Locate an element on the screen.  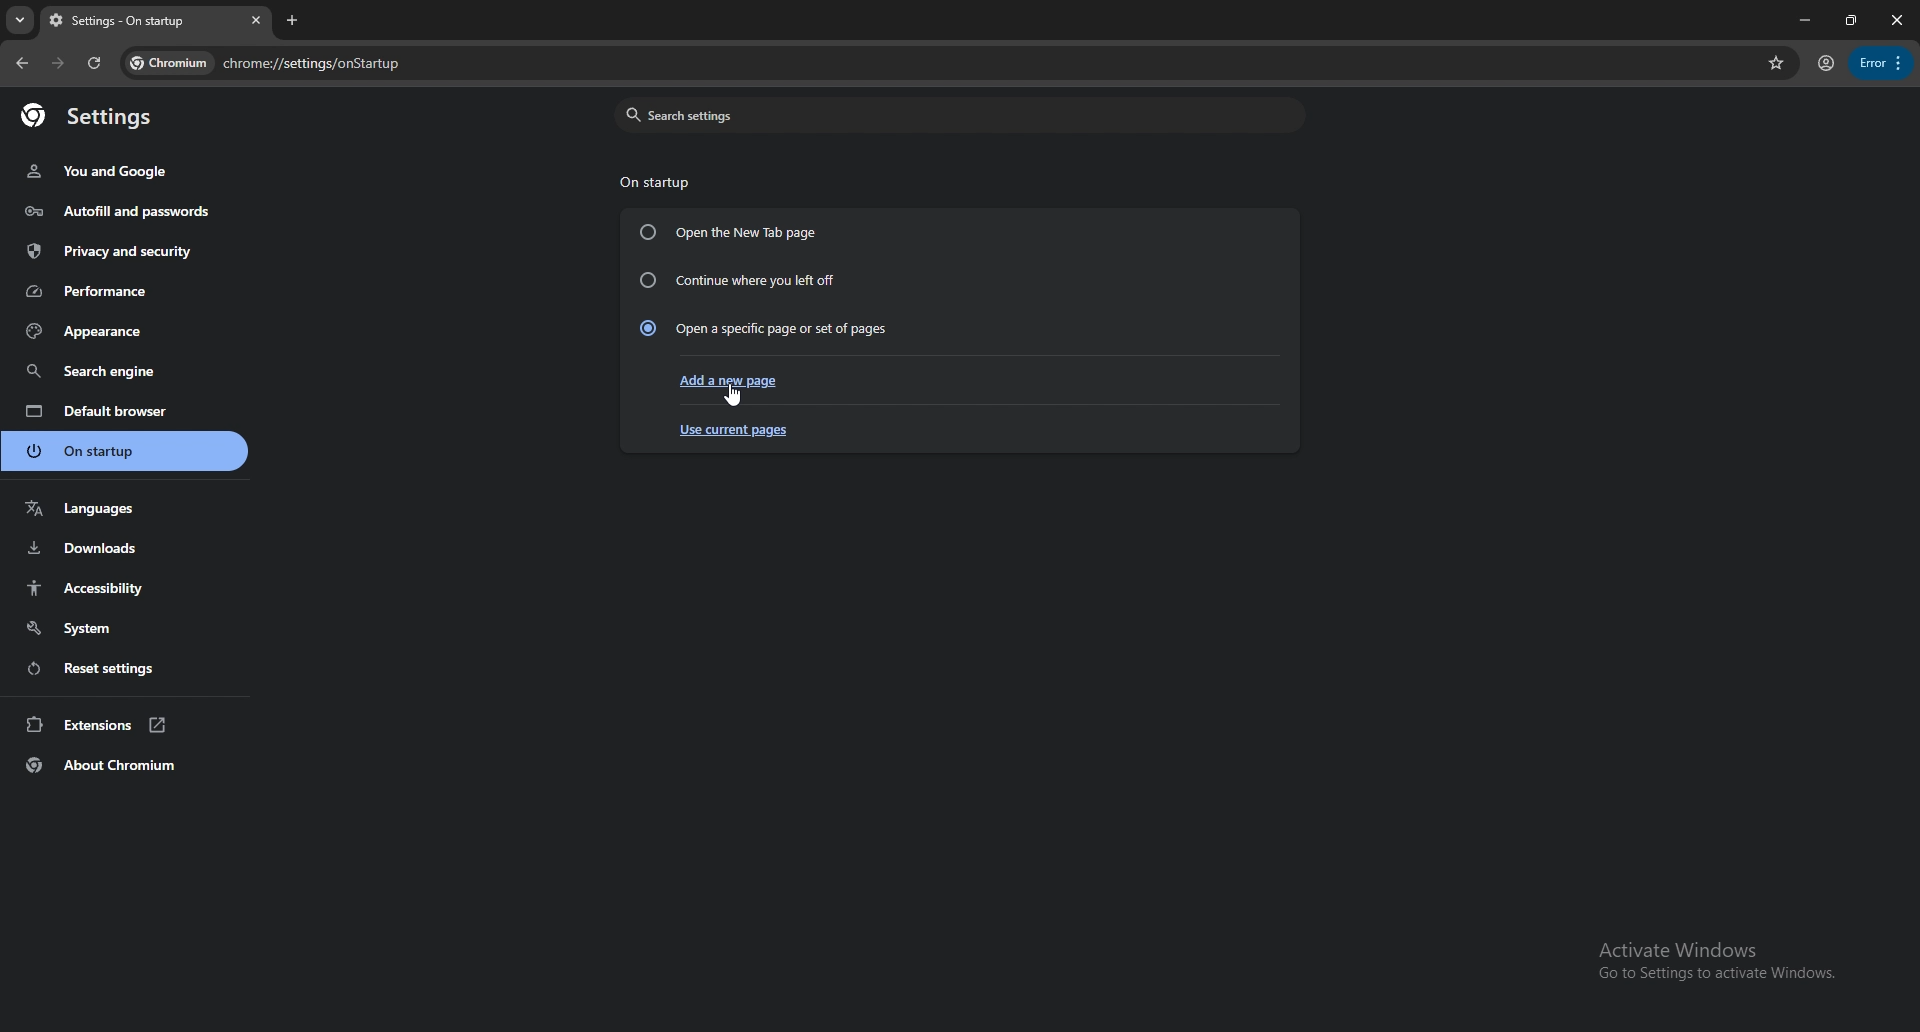
cursor is located at coordinates (734, 400).